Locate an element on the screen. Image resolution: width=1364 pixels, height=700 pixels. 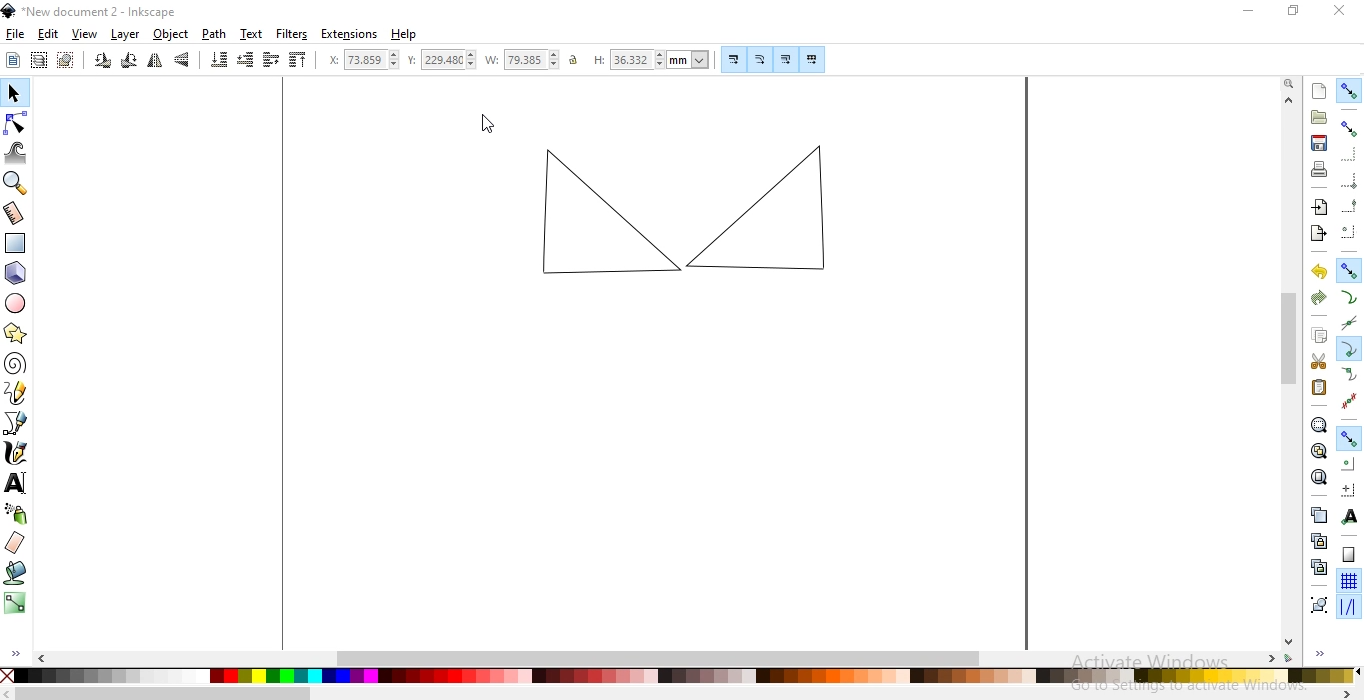
scrollbar is located at coordinates (1291, 372).